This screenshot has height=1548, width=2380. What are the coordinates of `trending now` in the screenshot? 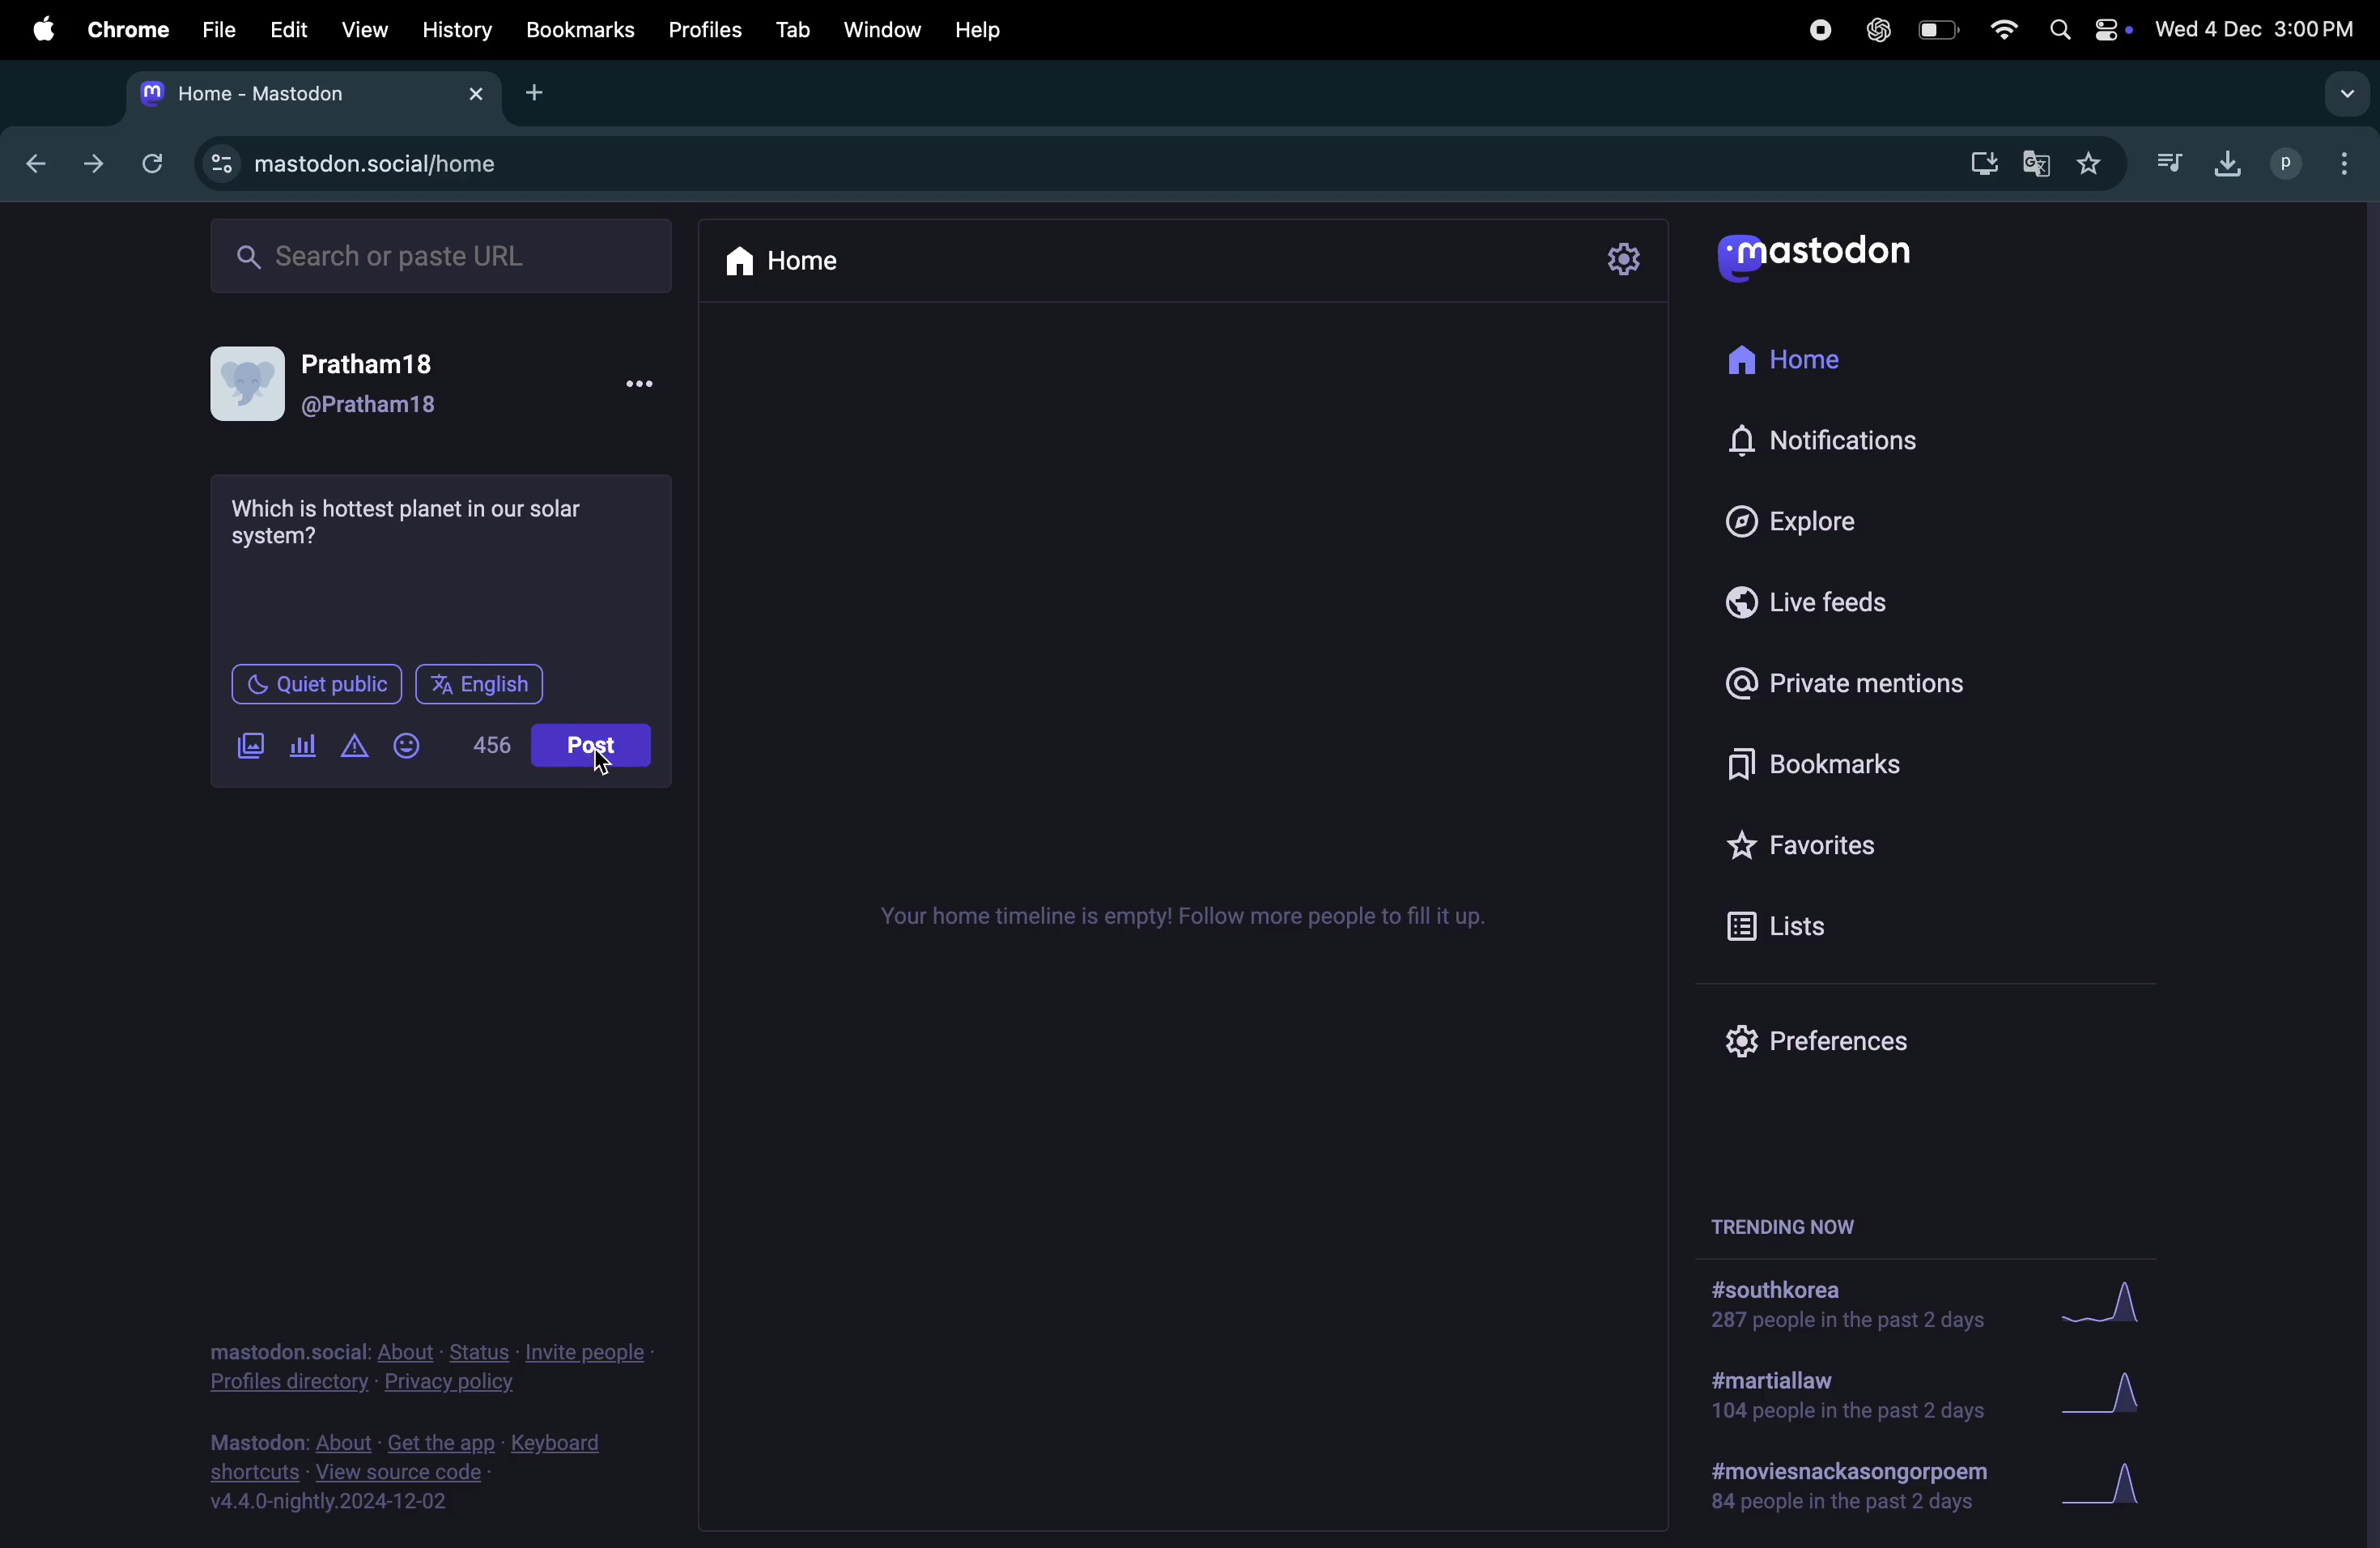 It's located at (1774, 1227).